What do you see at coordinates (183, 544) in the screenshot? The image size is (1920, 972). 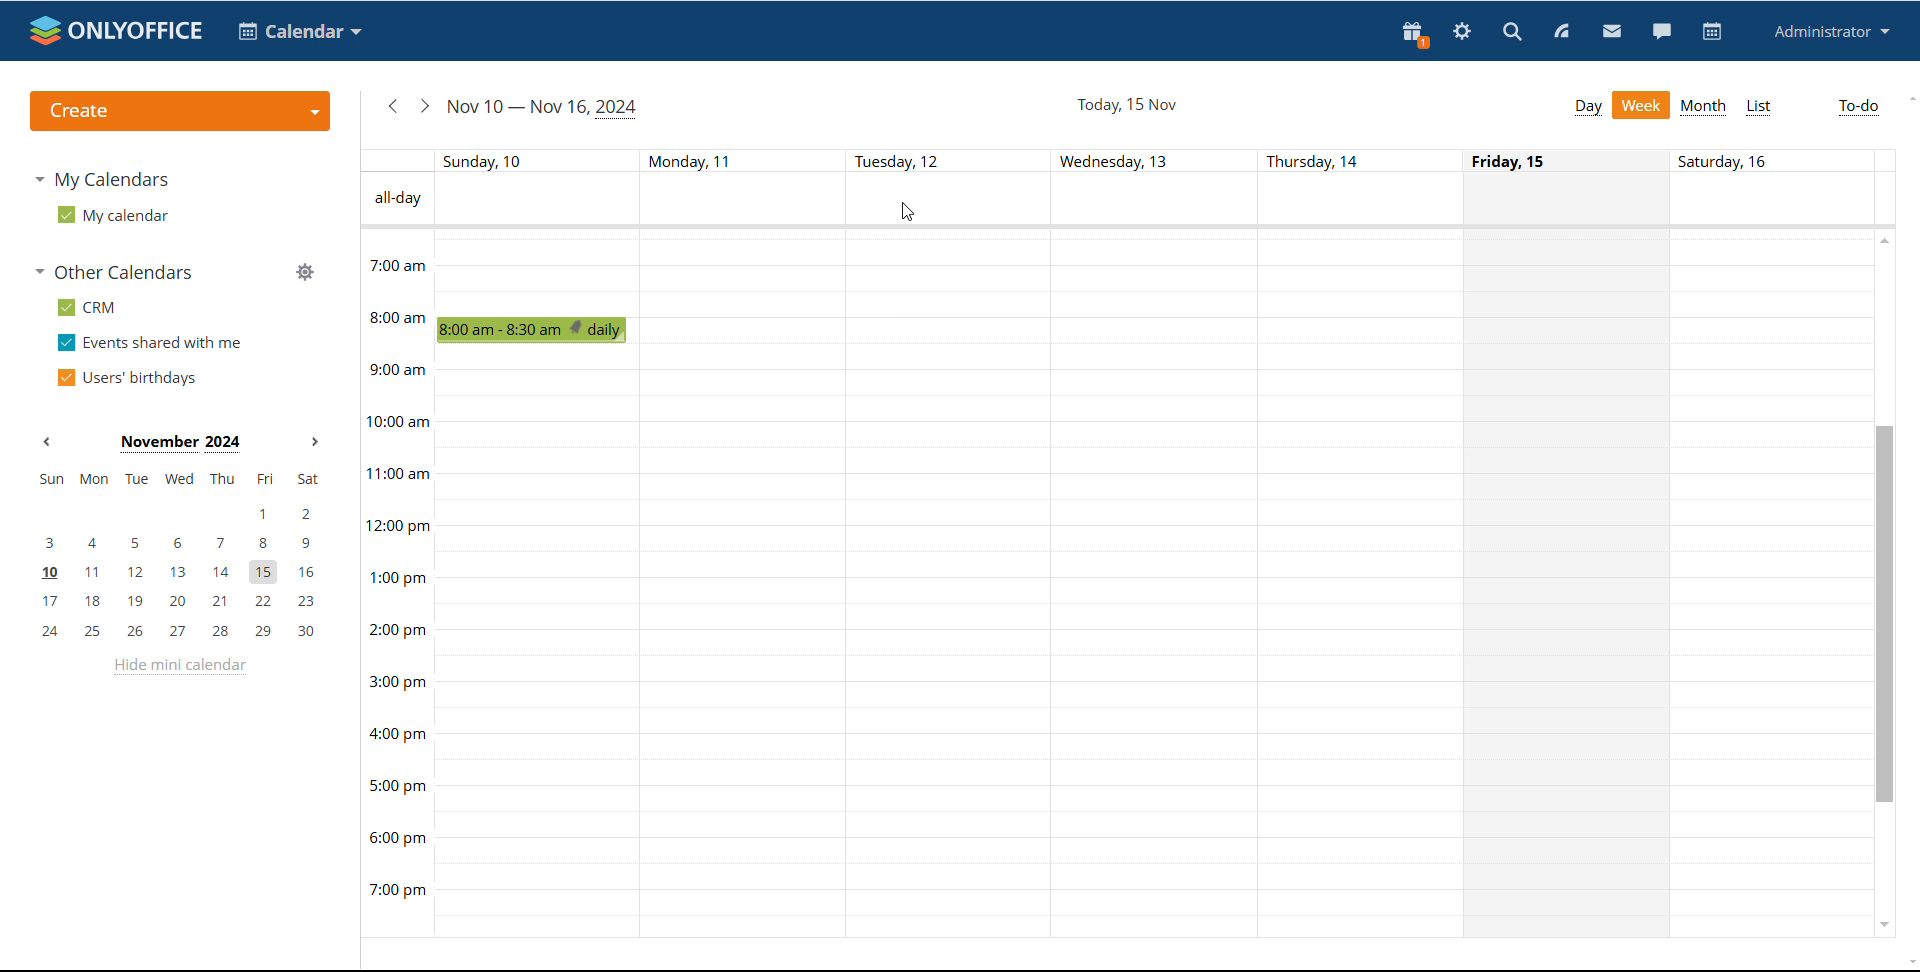 I see `3, 4, 5, 6, 7, 8, 9` at bounding box center [183, 544].